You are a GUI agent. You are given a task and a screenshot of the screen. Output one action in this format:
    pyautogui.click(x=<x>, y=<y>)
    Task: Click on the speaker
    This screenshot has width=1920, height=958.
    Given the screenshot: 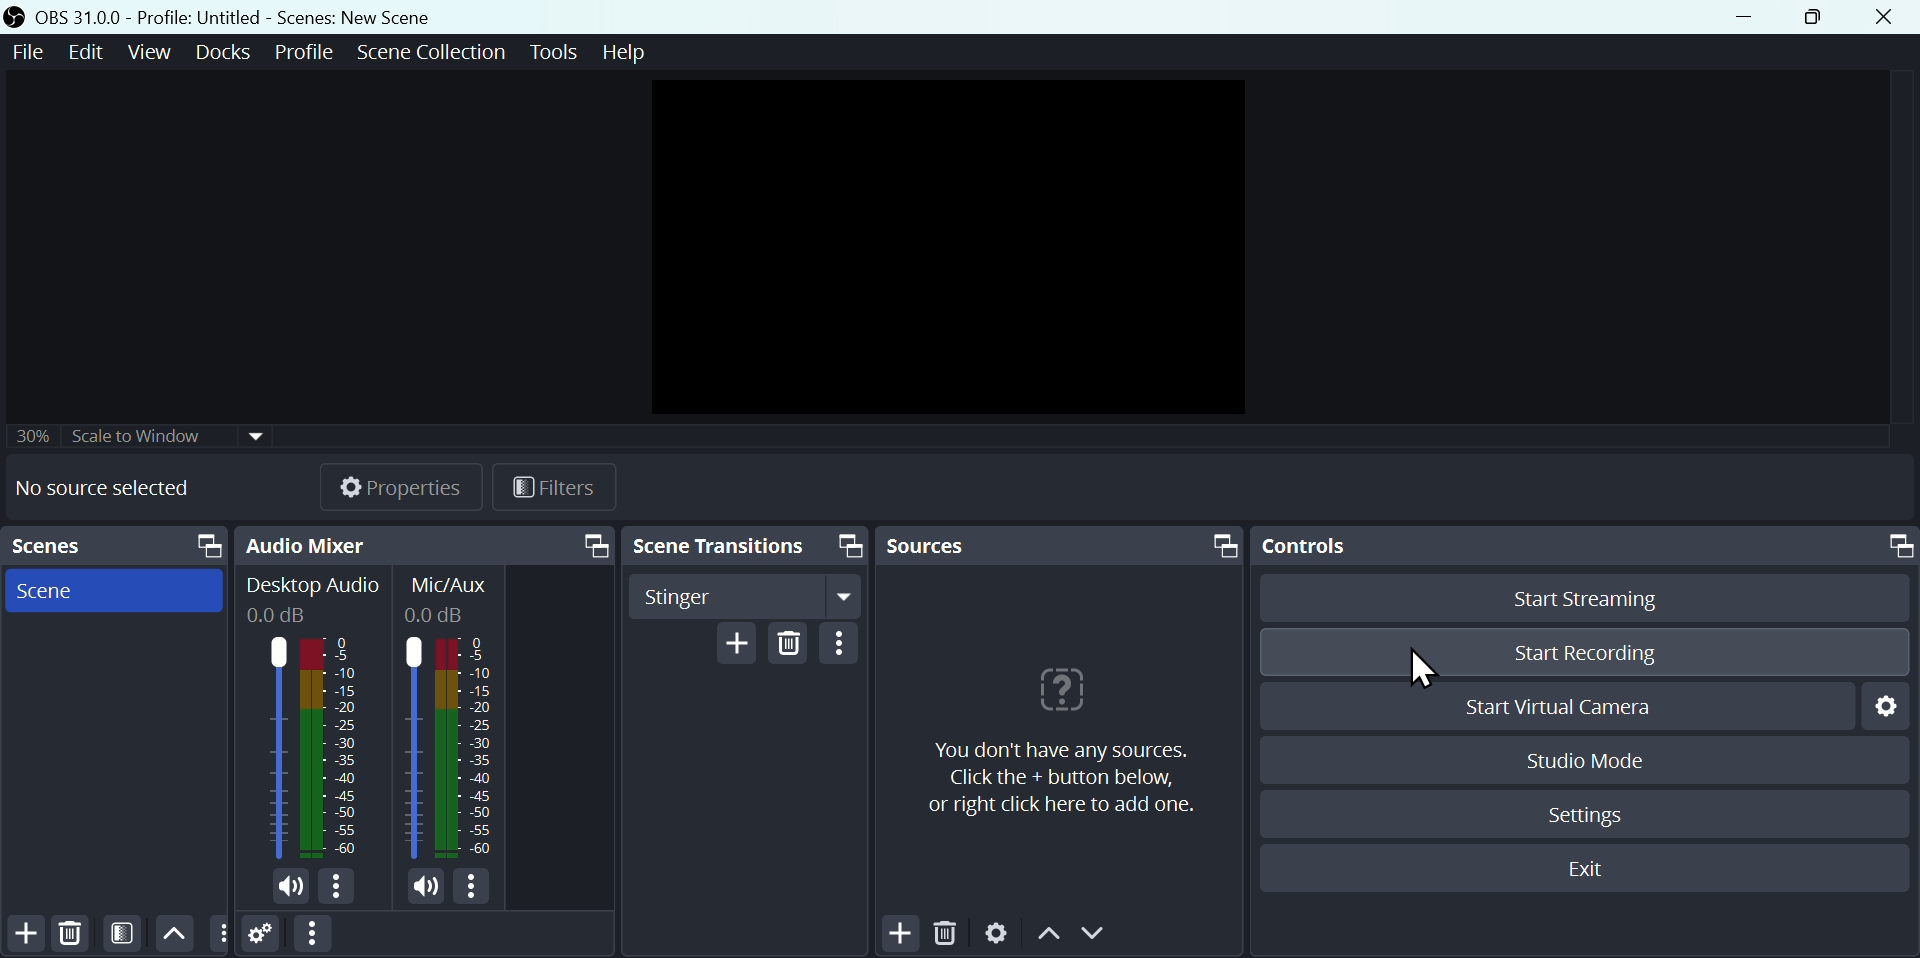 What is the action you would take?
    pyautogui.click(x=289, y=887)
    